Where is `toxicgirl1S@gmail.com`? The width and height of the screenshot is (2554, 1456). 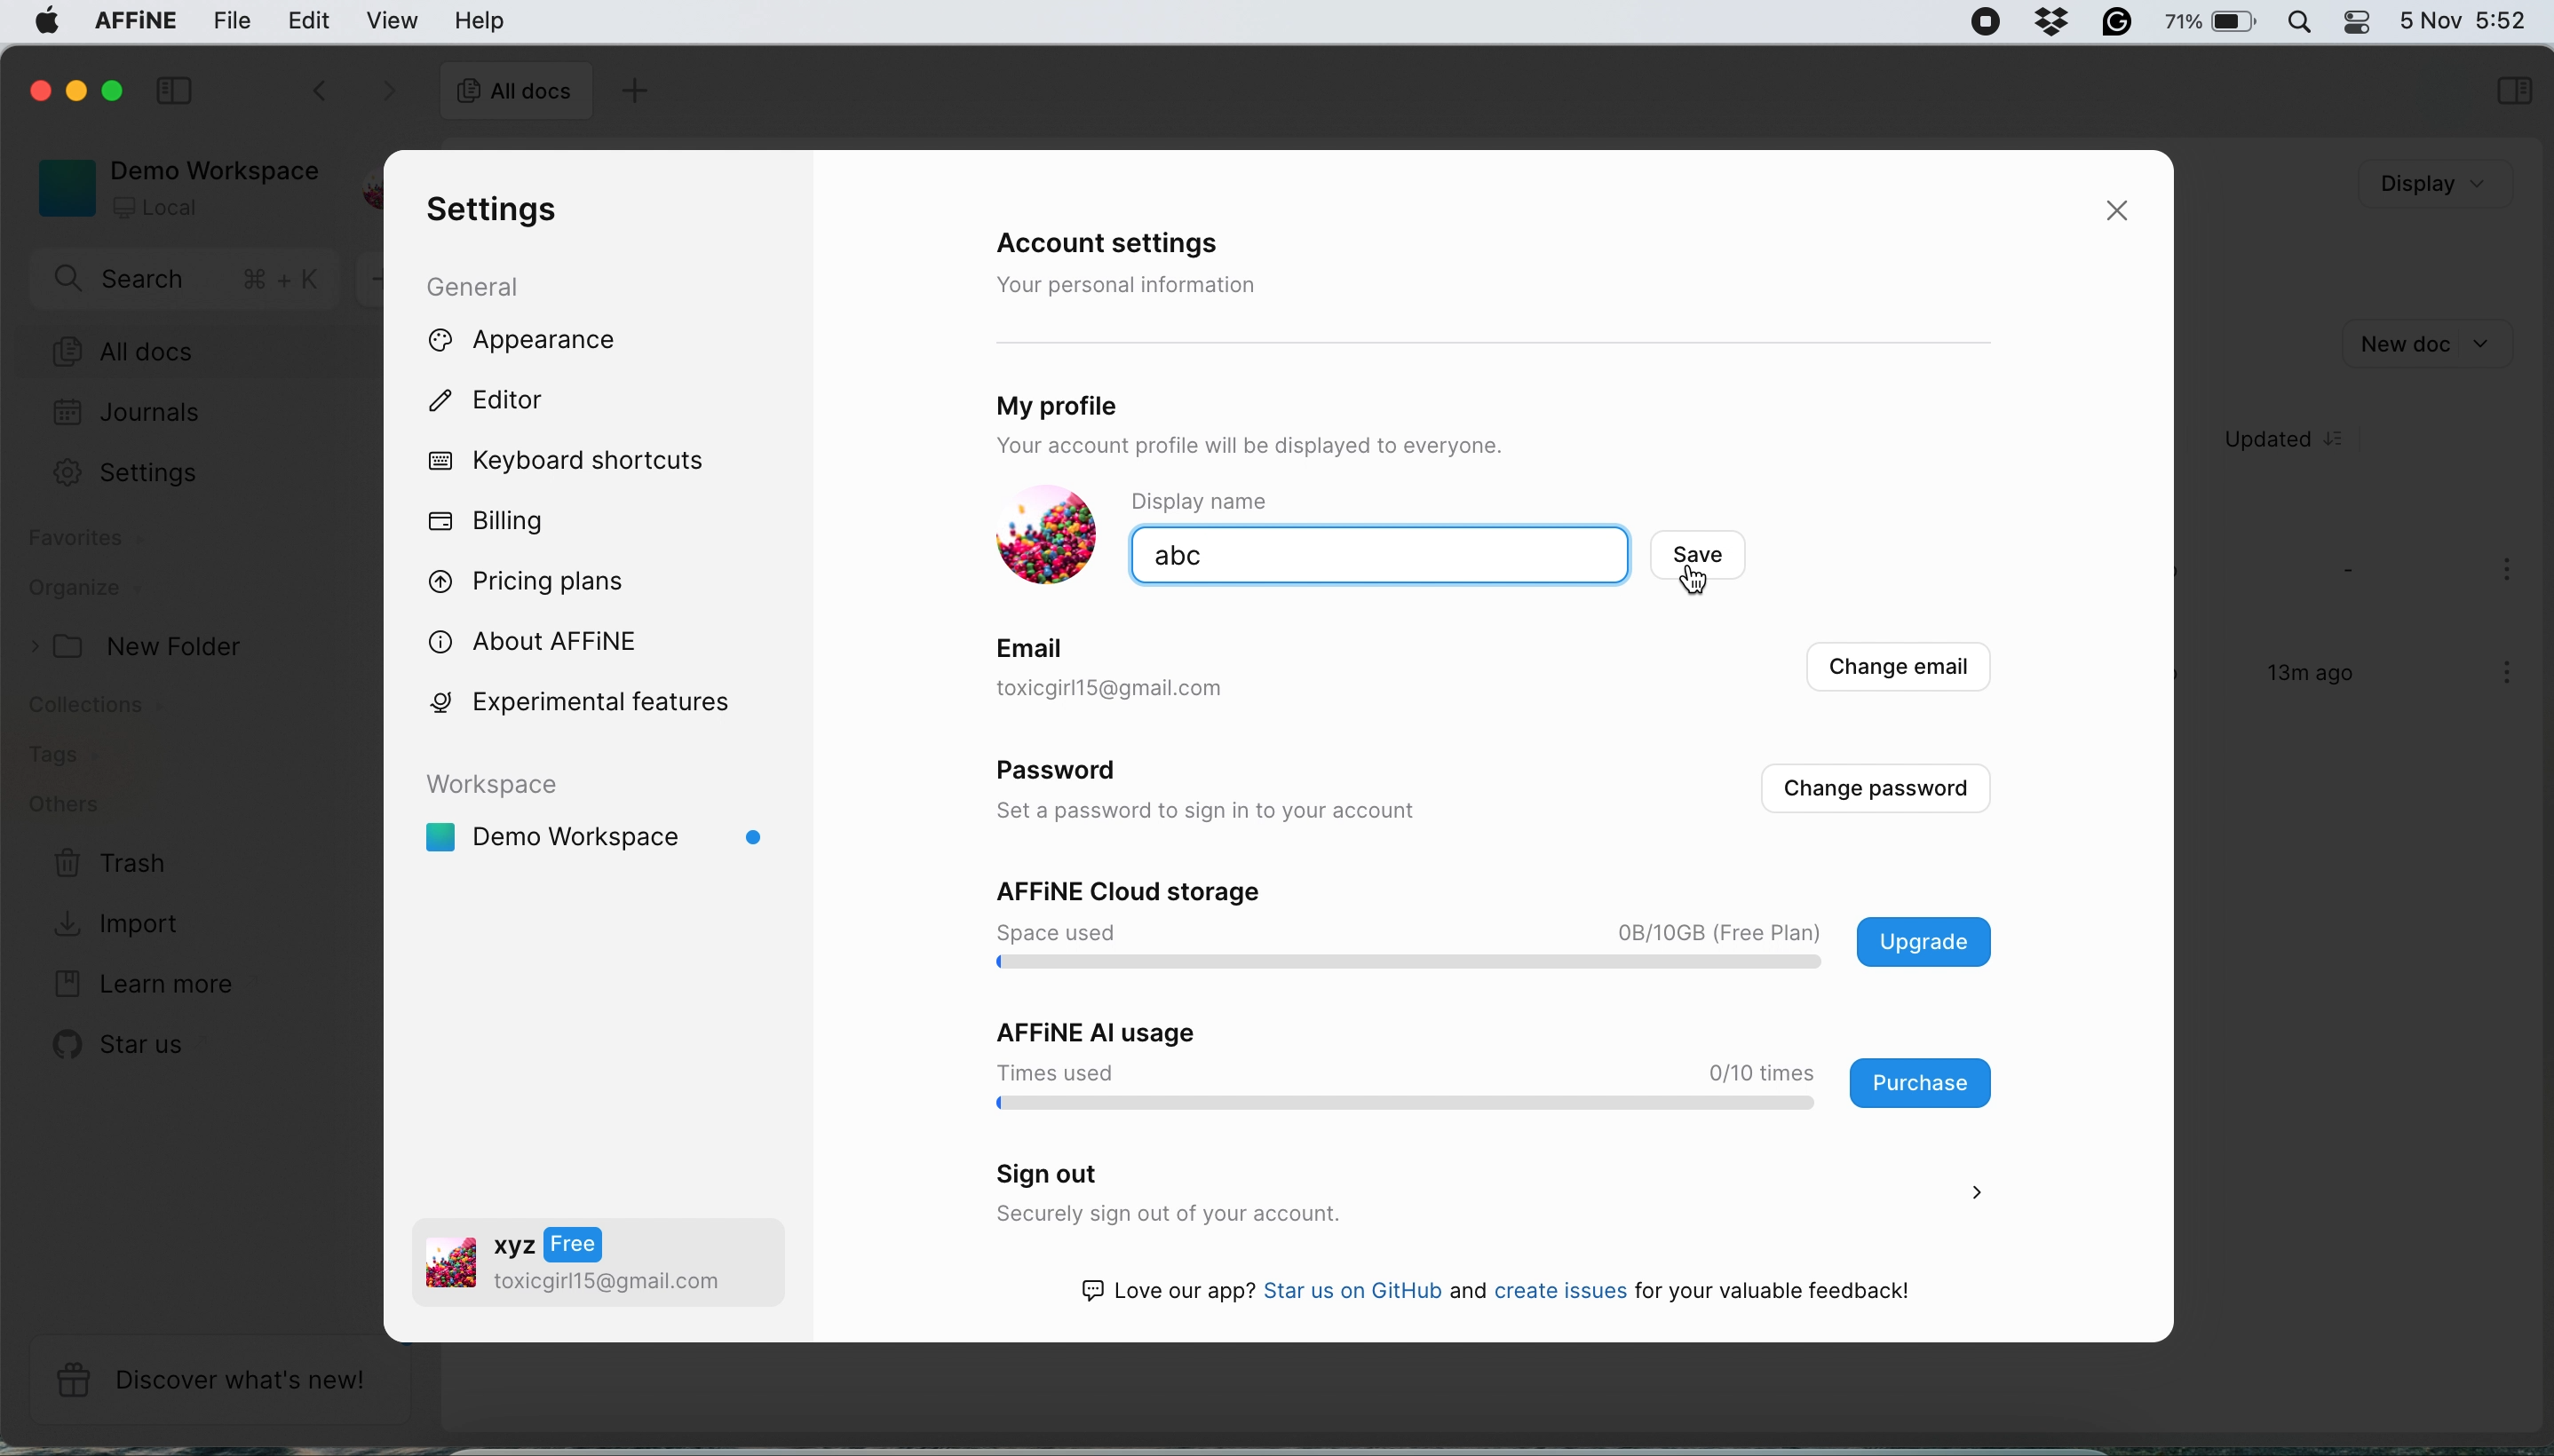 toxicgirl1S@gmail.com is located at coordinates (1148, 690).